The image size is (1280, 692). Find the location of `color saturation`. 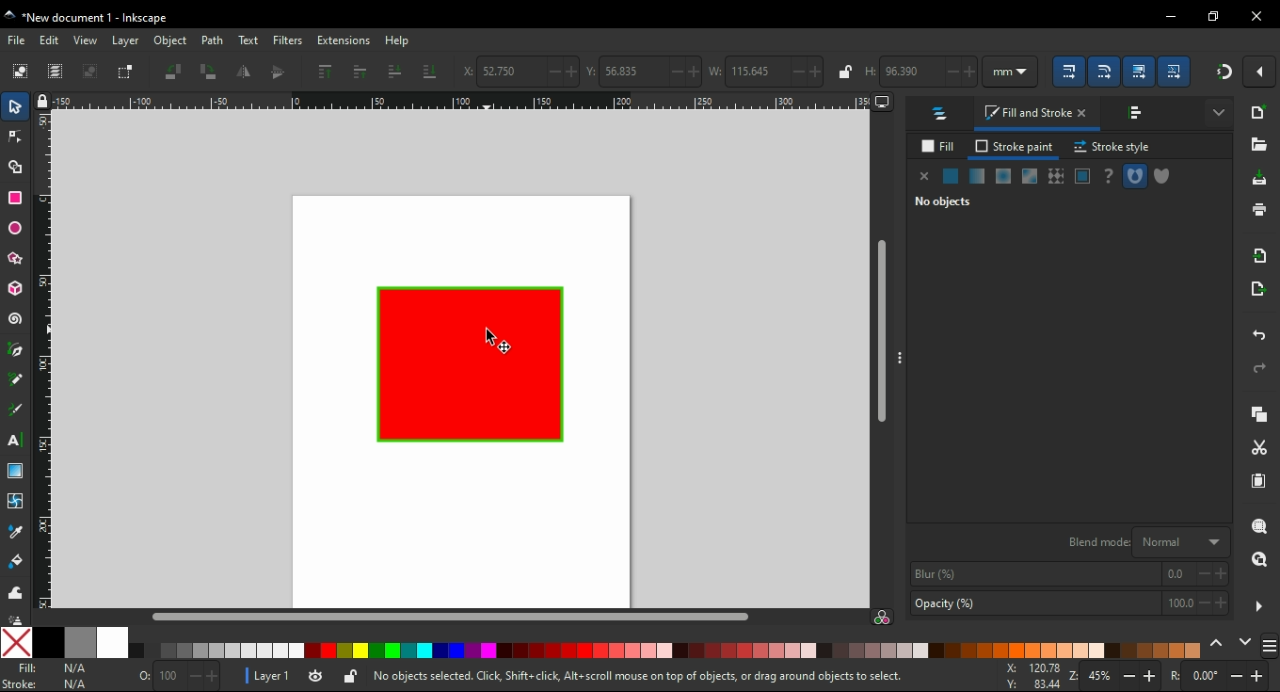

color saturation is located at coordinates (882, 615).